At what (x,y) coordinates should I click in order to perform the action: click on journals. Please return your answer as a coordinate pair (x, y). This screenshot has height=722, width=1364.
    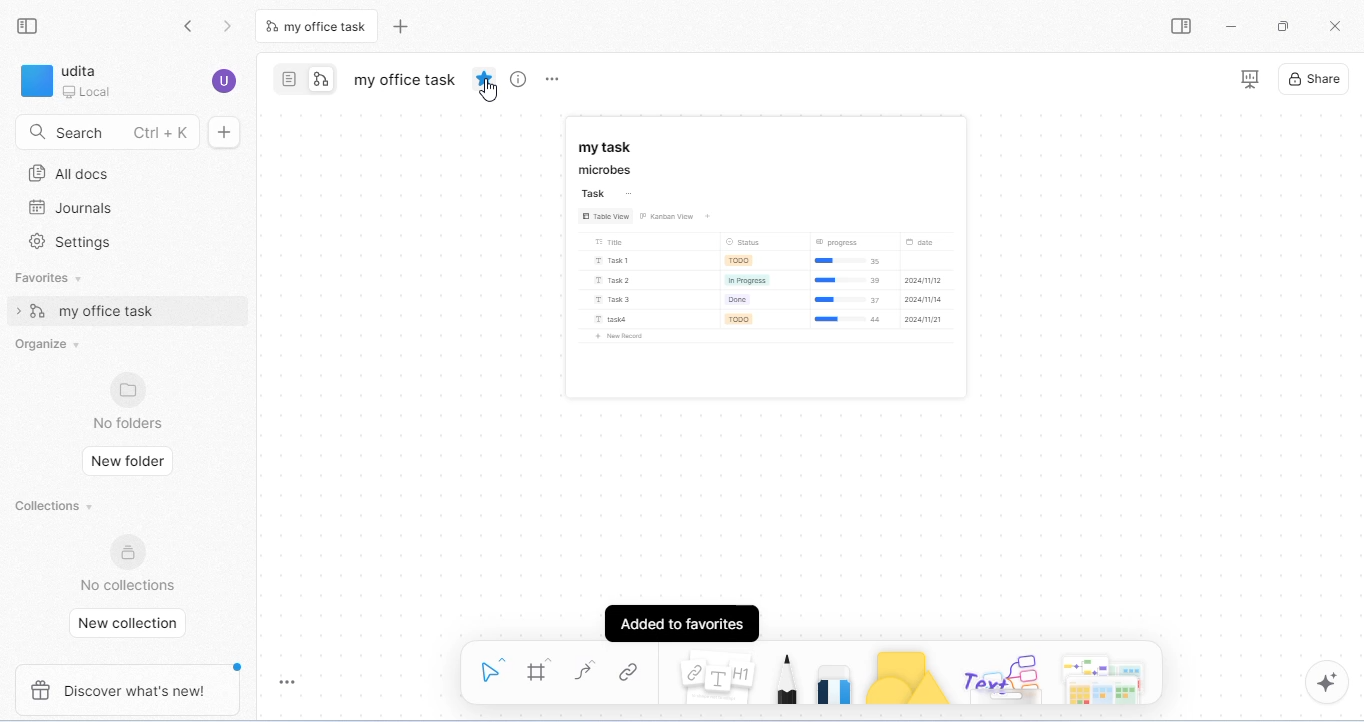
    Looking at the image, I should click on (73, 208).